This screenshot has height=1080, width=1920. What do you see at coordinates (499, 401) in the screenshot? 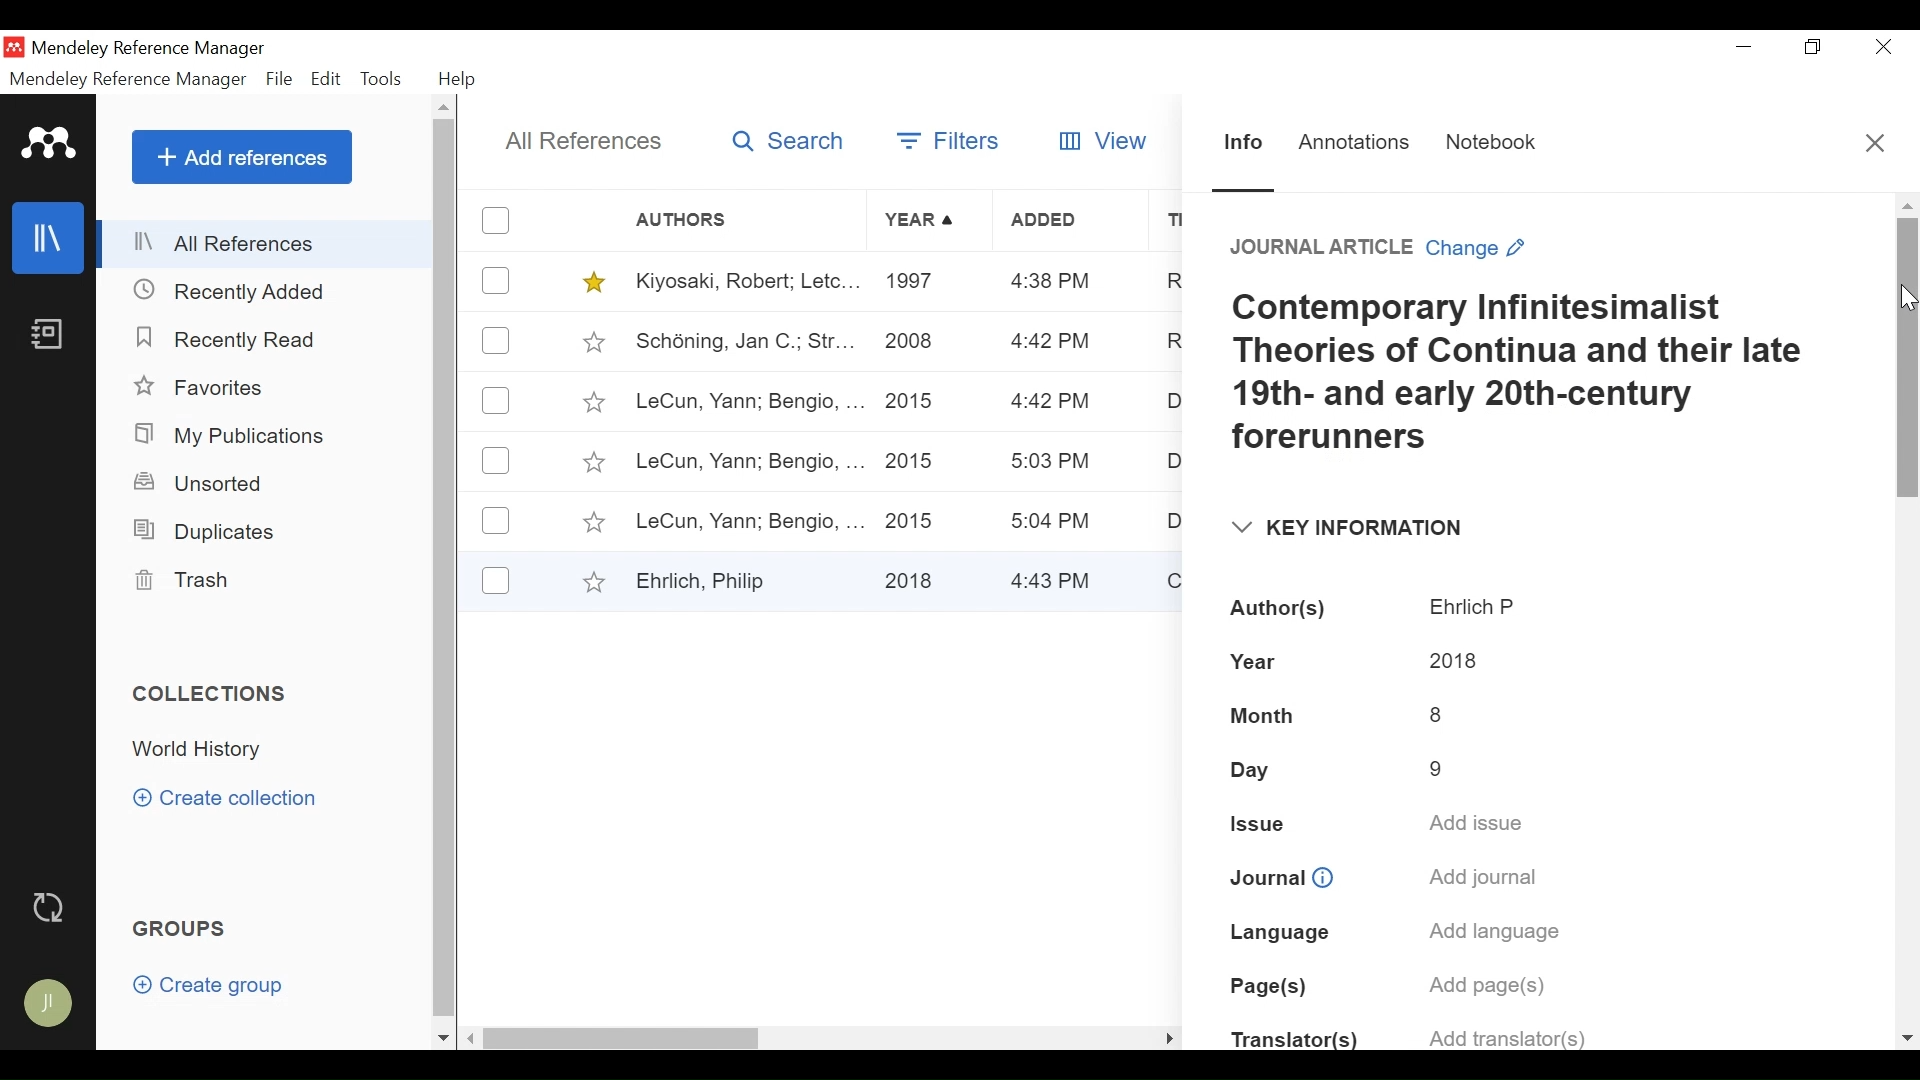
I see `(un)select` at bounding box center [499, 401].